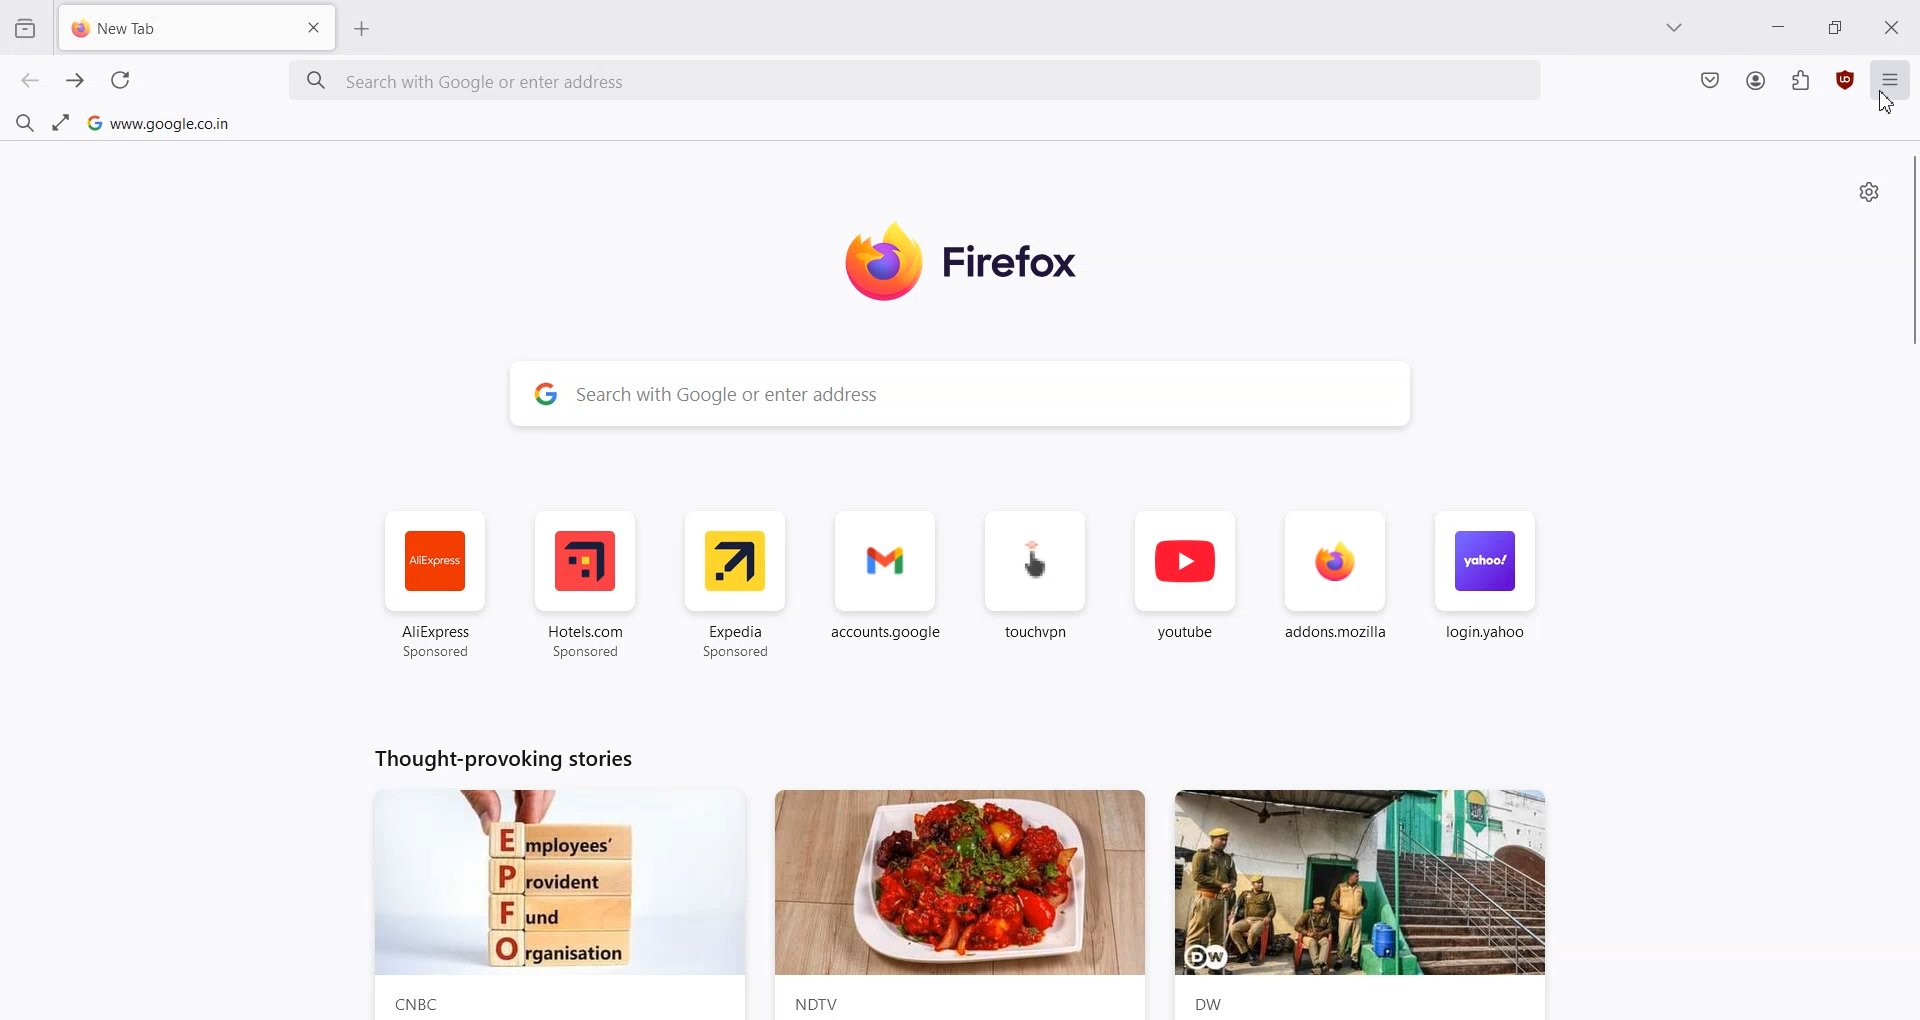  Describe the element at coordinates (1676, 27) in the screenshot. I see `List all tab` at that location.